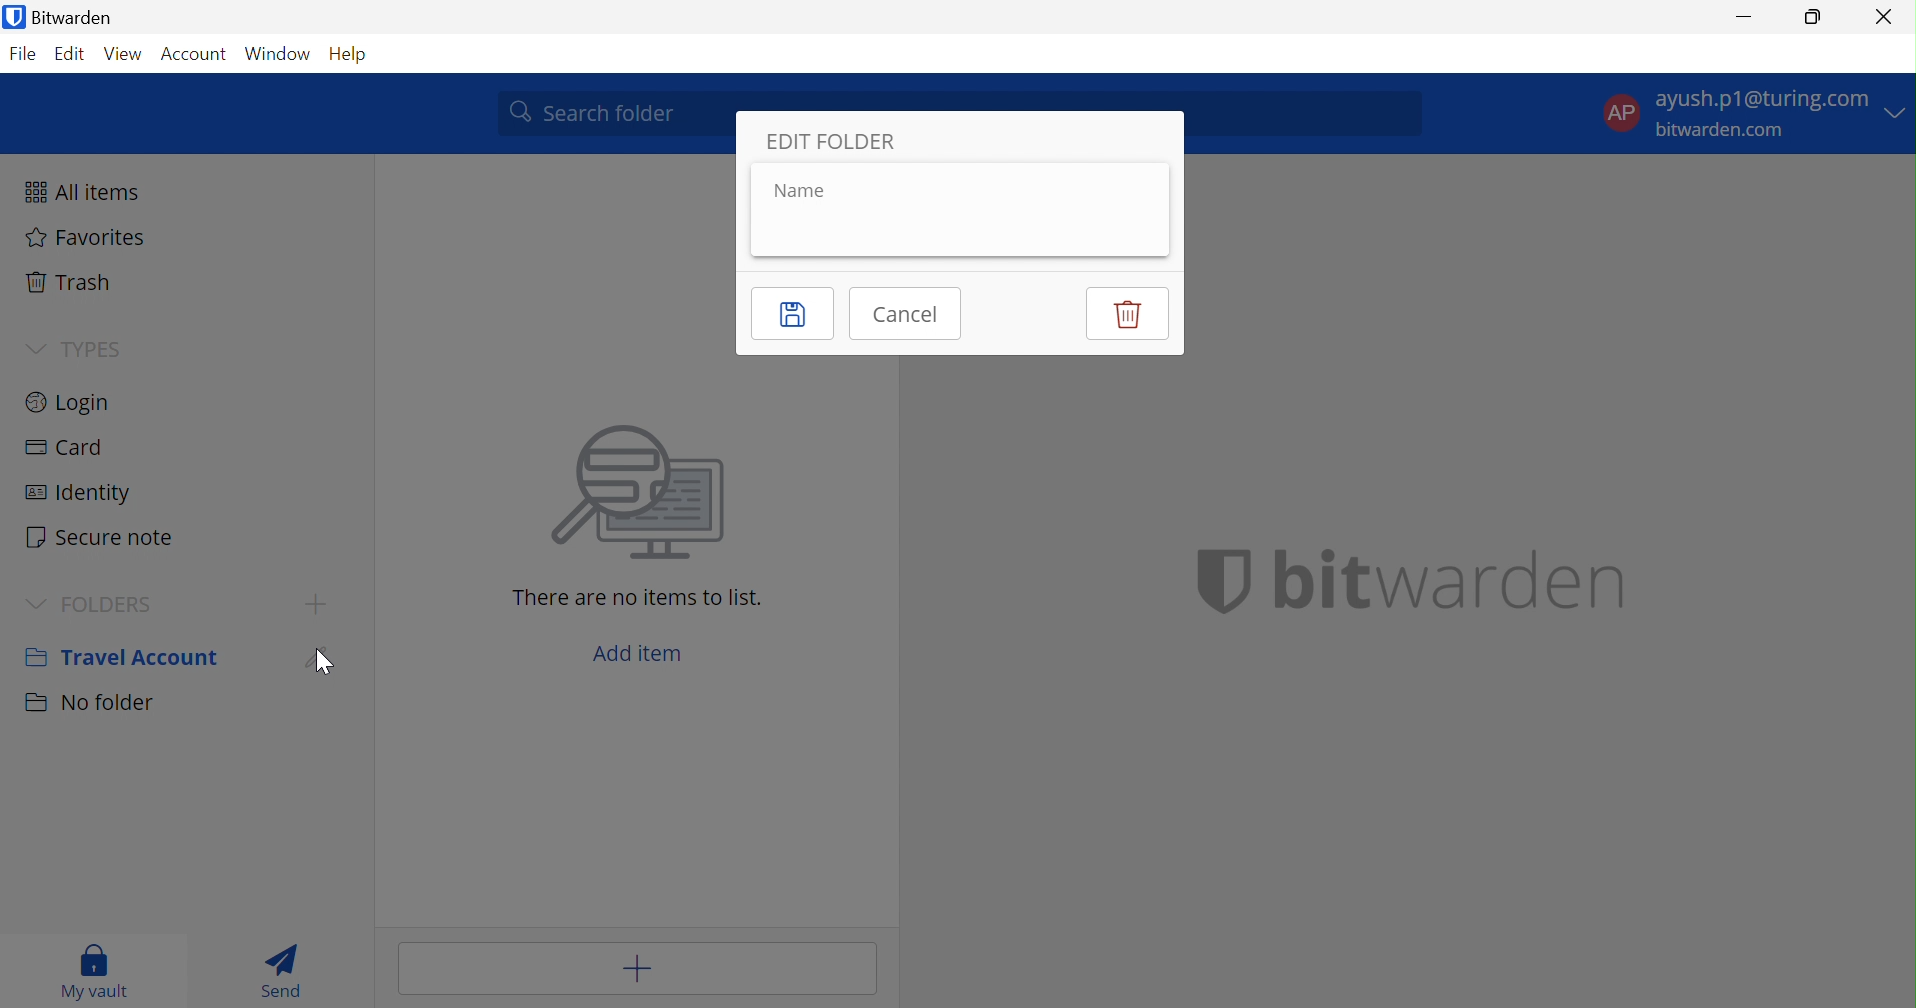 Image resolution: width=1916 pixels, height=1008 pixels. Describe the element at coordinates (945, 225) in the screenshot. I see `name input box` at that location.